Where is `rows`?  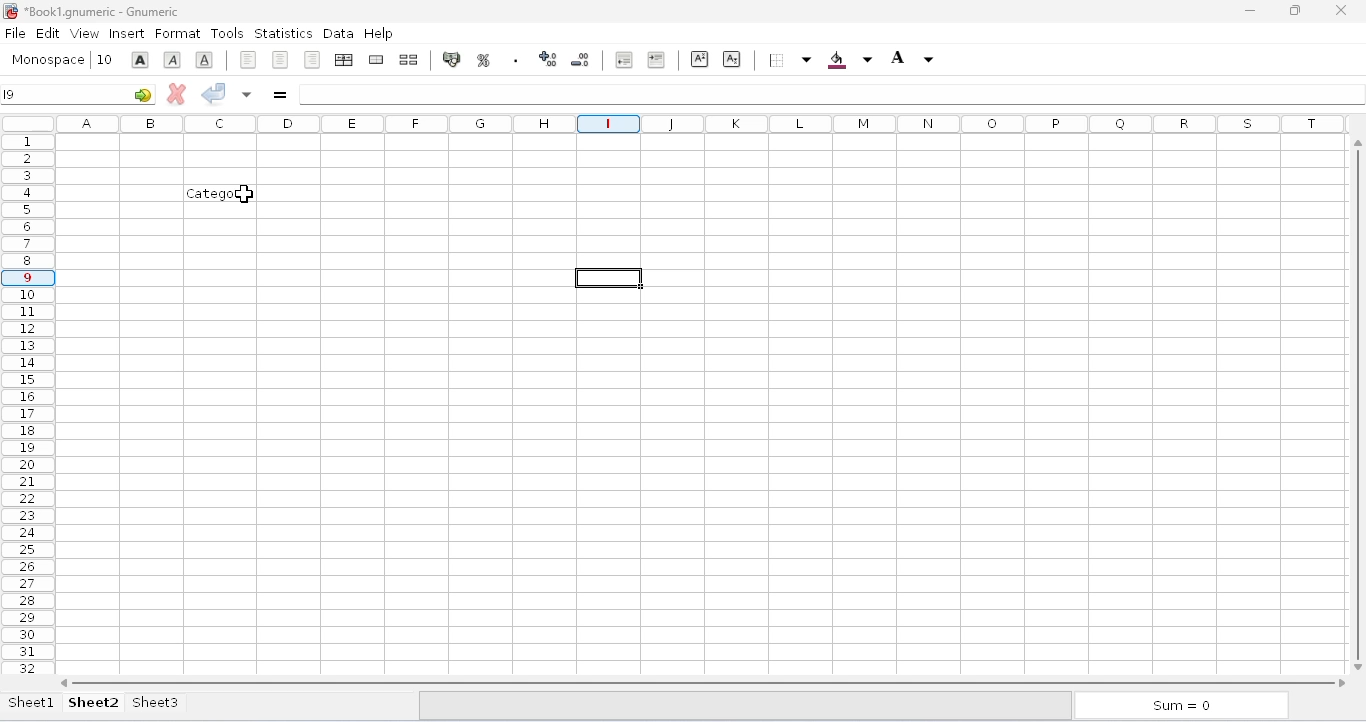 rows is located at coordinates (28, 404).